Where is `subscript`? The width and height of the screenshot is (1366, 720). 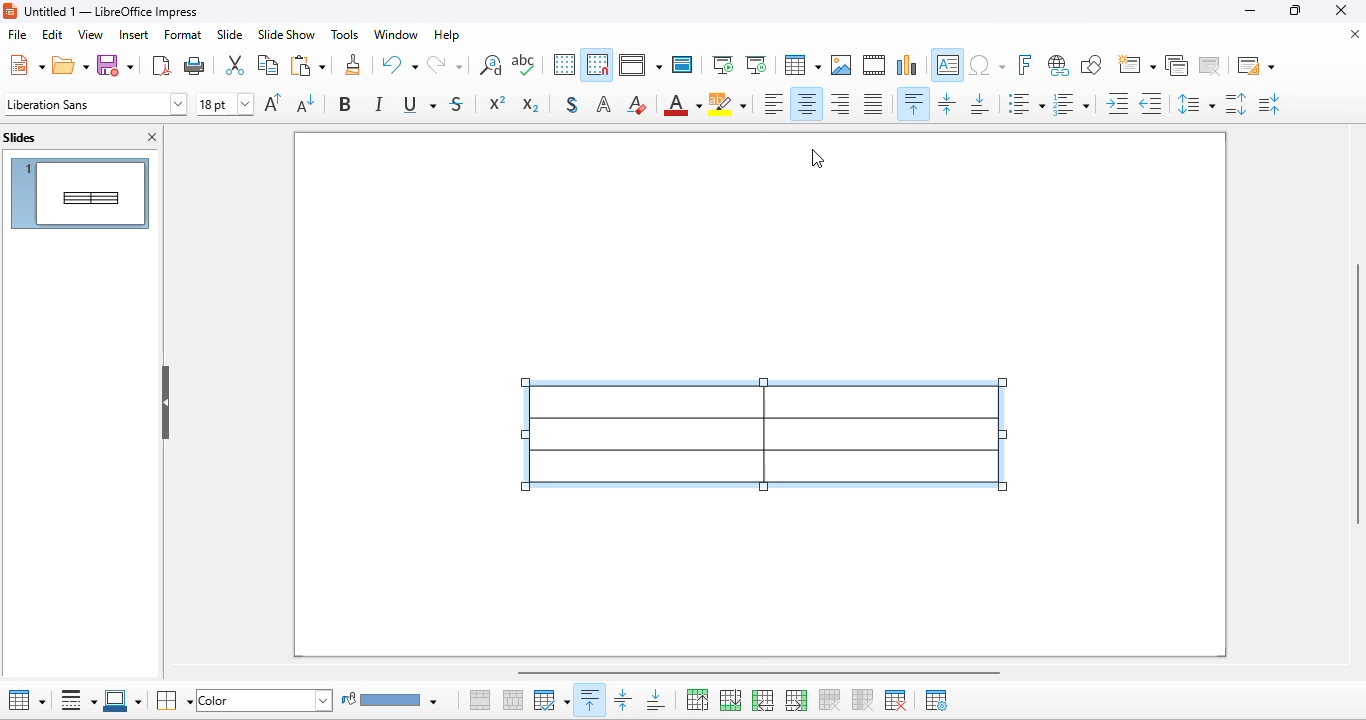
subscript is located at coordinates (530, 105).